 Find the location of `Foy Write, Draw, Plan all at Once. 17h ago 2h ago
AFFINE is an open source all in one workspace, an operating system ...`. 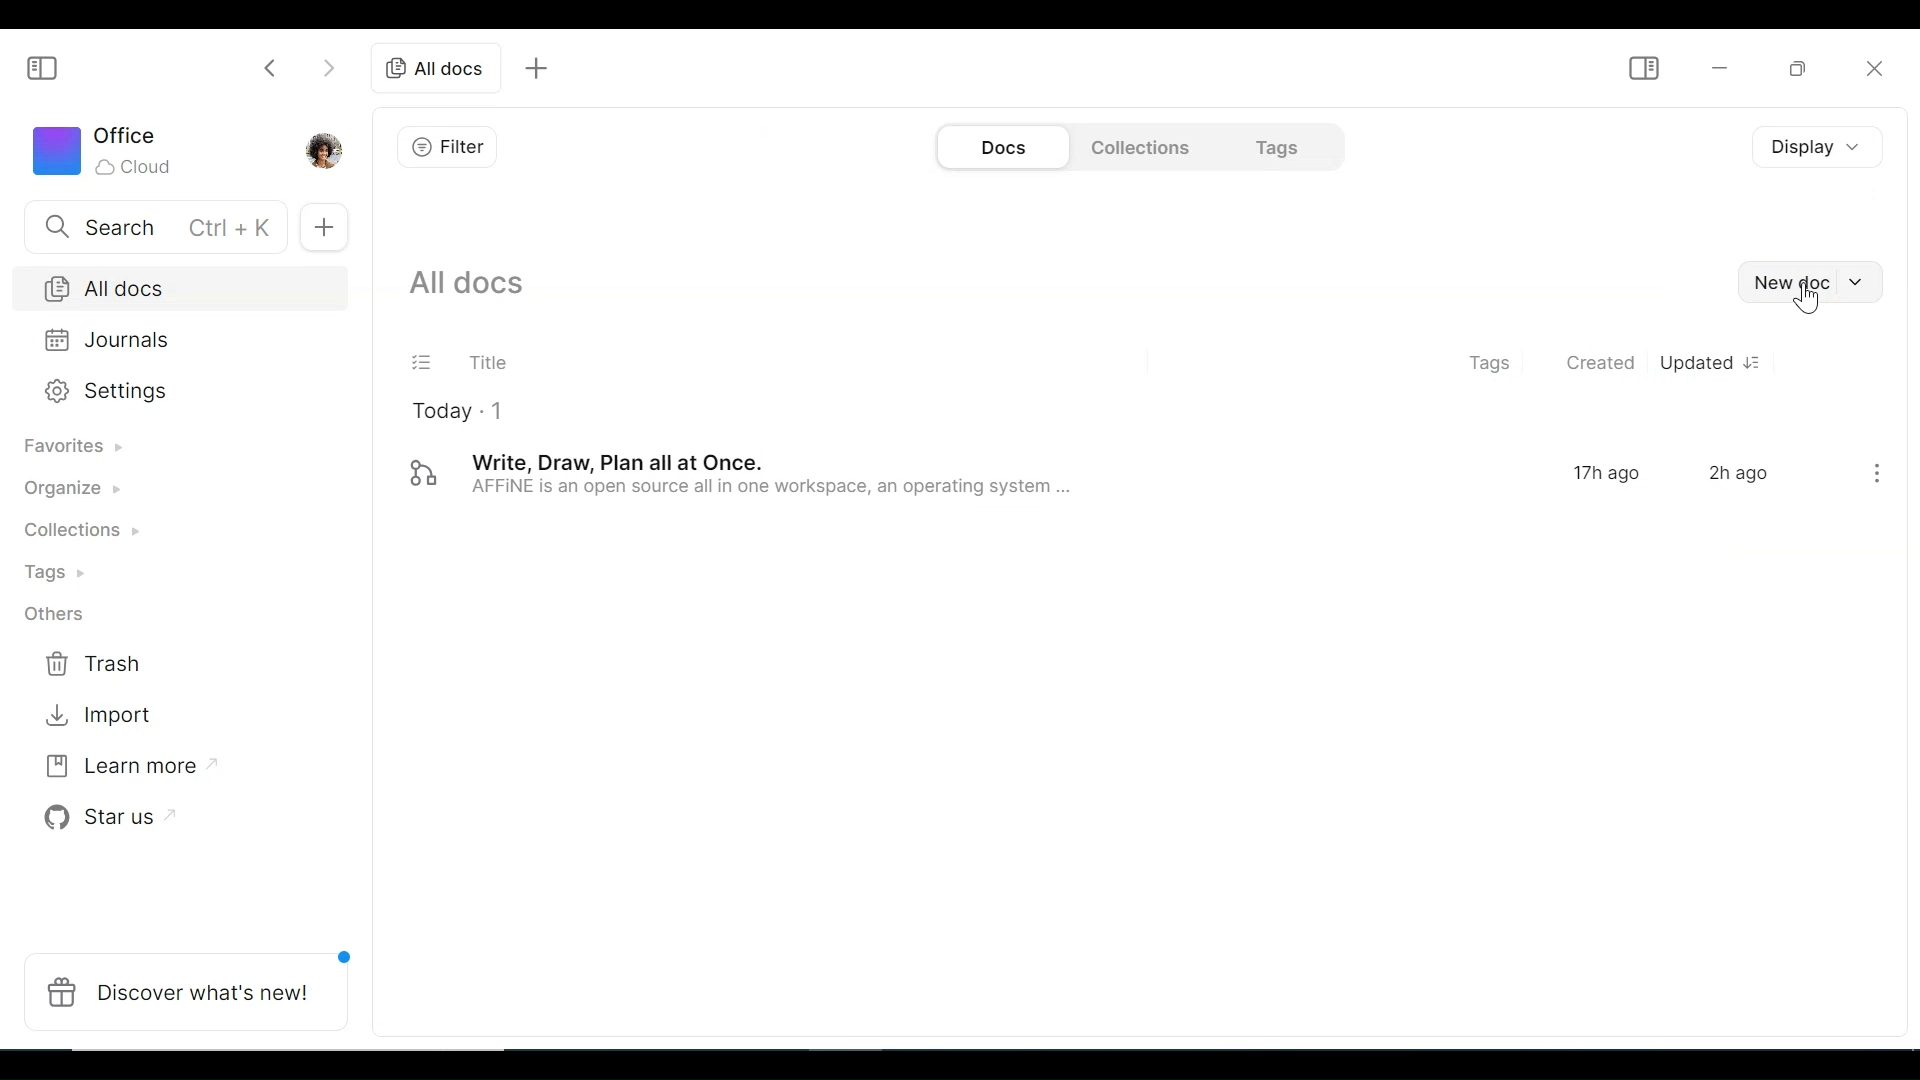

Foy Write, Draw, Plan all at Once. 17h ago 2h ago
AFFINE is an open source all in one workspace, an operating system ... is located at coordinates (966, 474).